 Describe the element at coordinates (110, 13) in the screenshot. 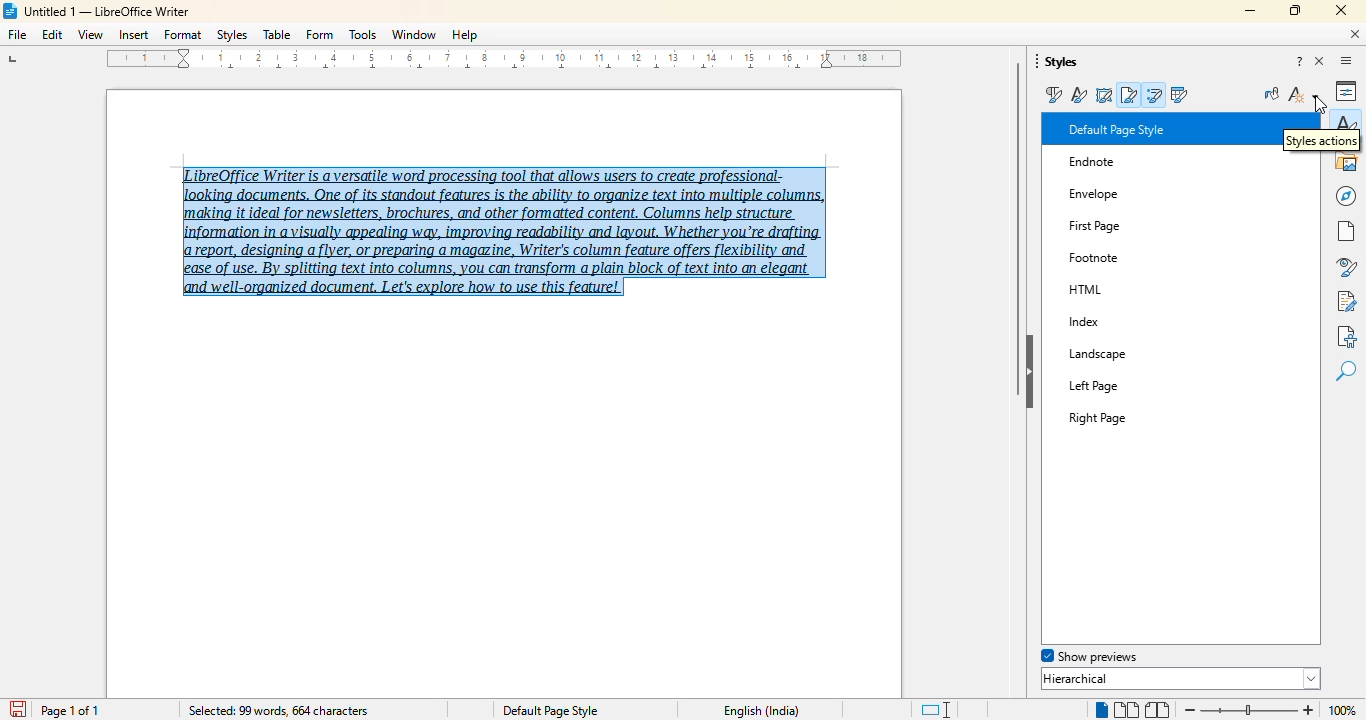

I see `Untitled 1 -- LibreOffice Writer` at that location.